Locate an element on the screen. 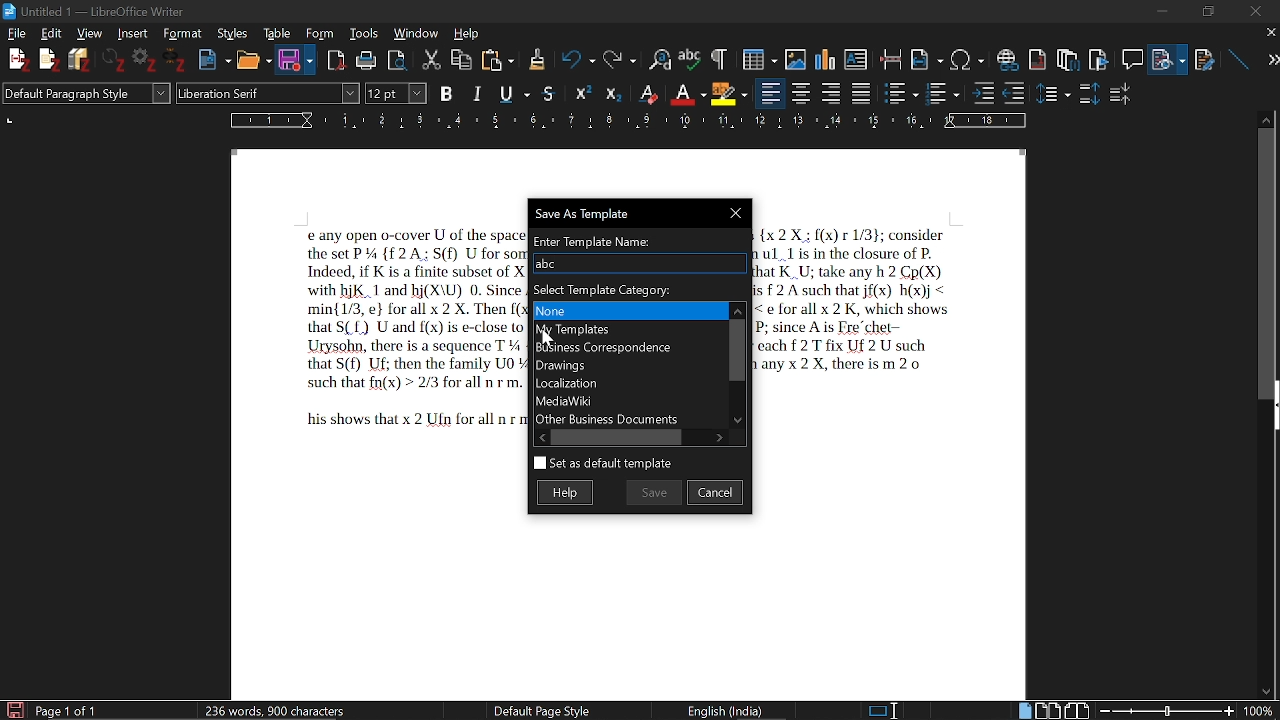 The image size is (1280, 720). Toggle print preview is located at coordinates (402, 58).